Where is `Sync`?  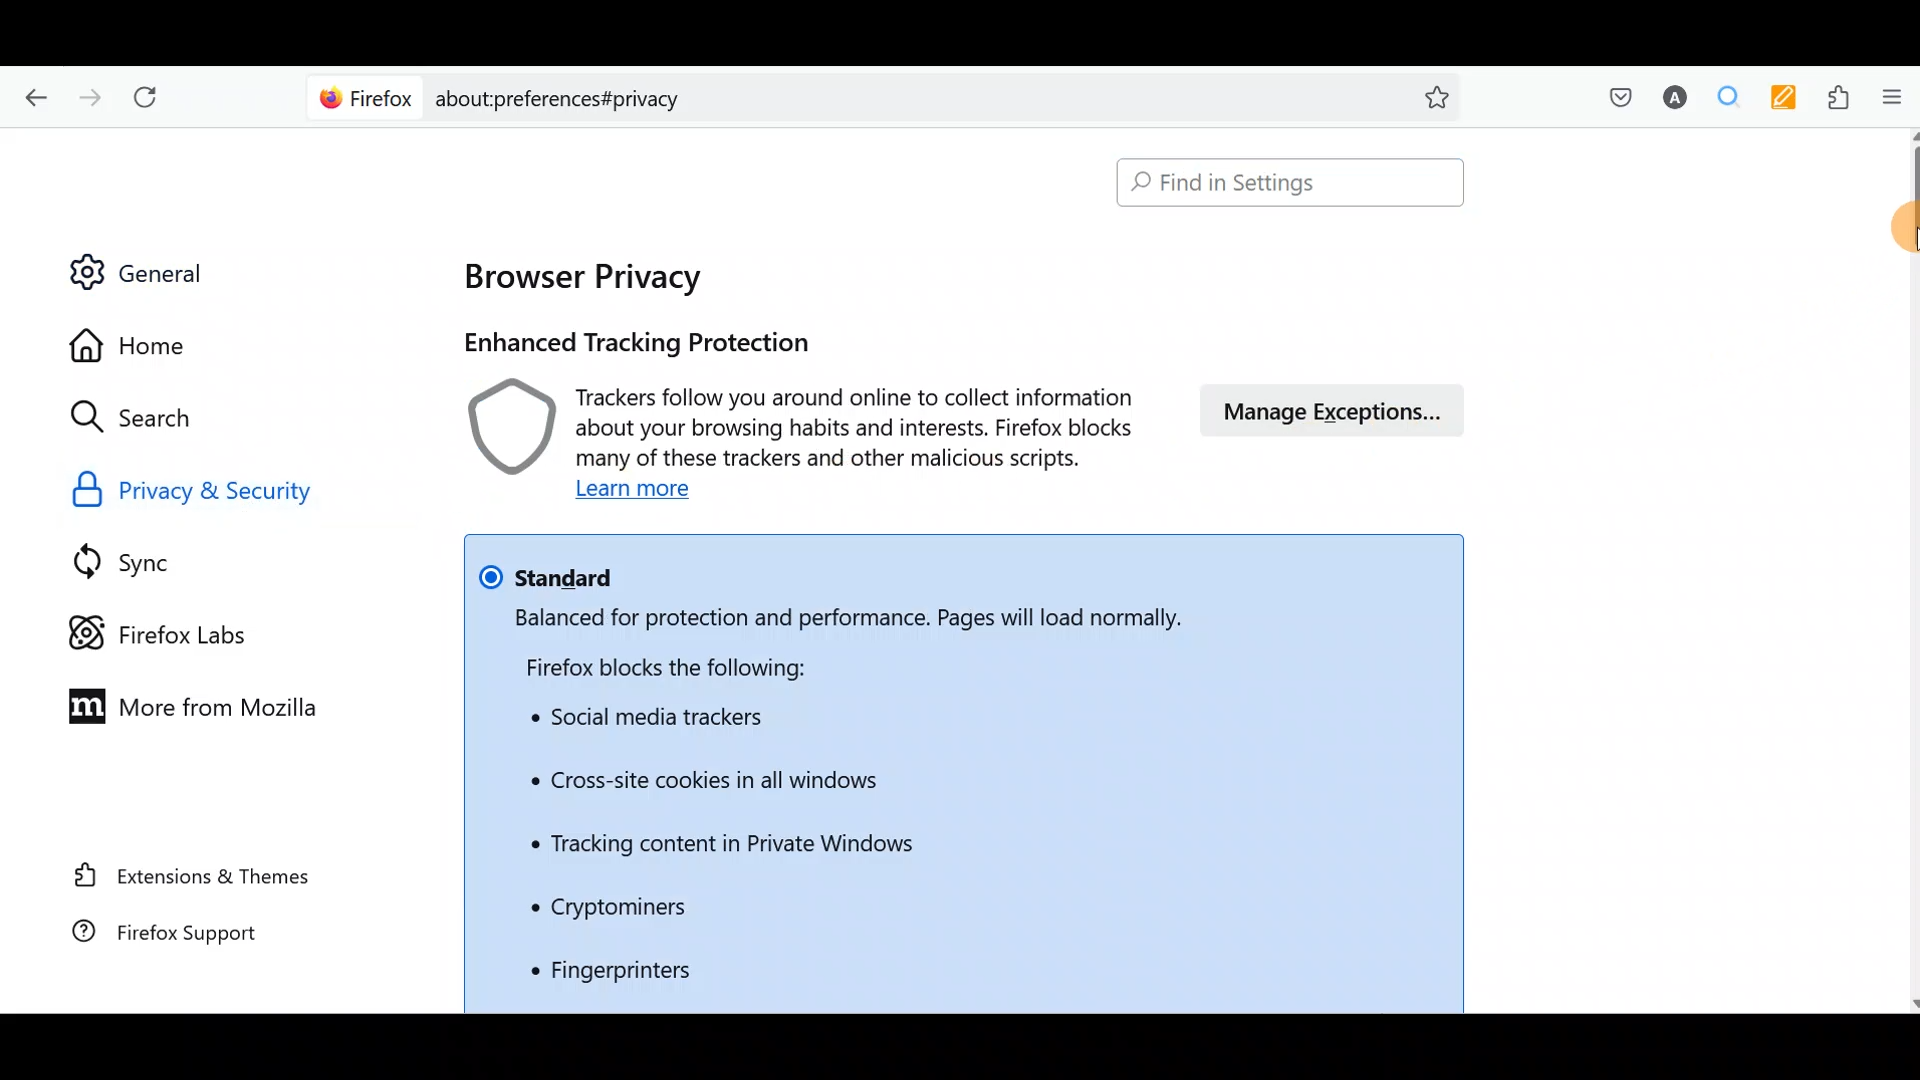 Sync is located at coordinates (149, 561).